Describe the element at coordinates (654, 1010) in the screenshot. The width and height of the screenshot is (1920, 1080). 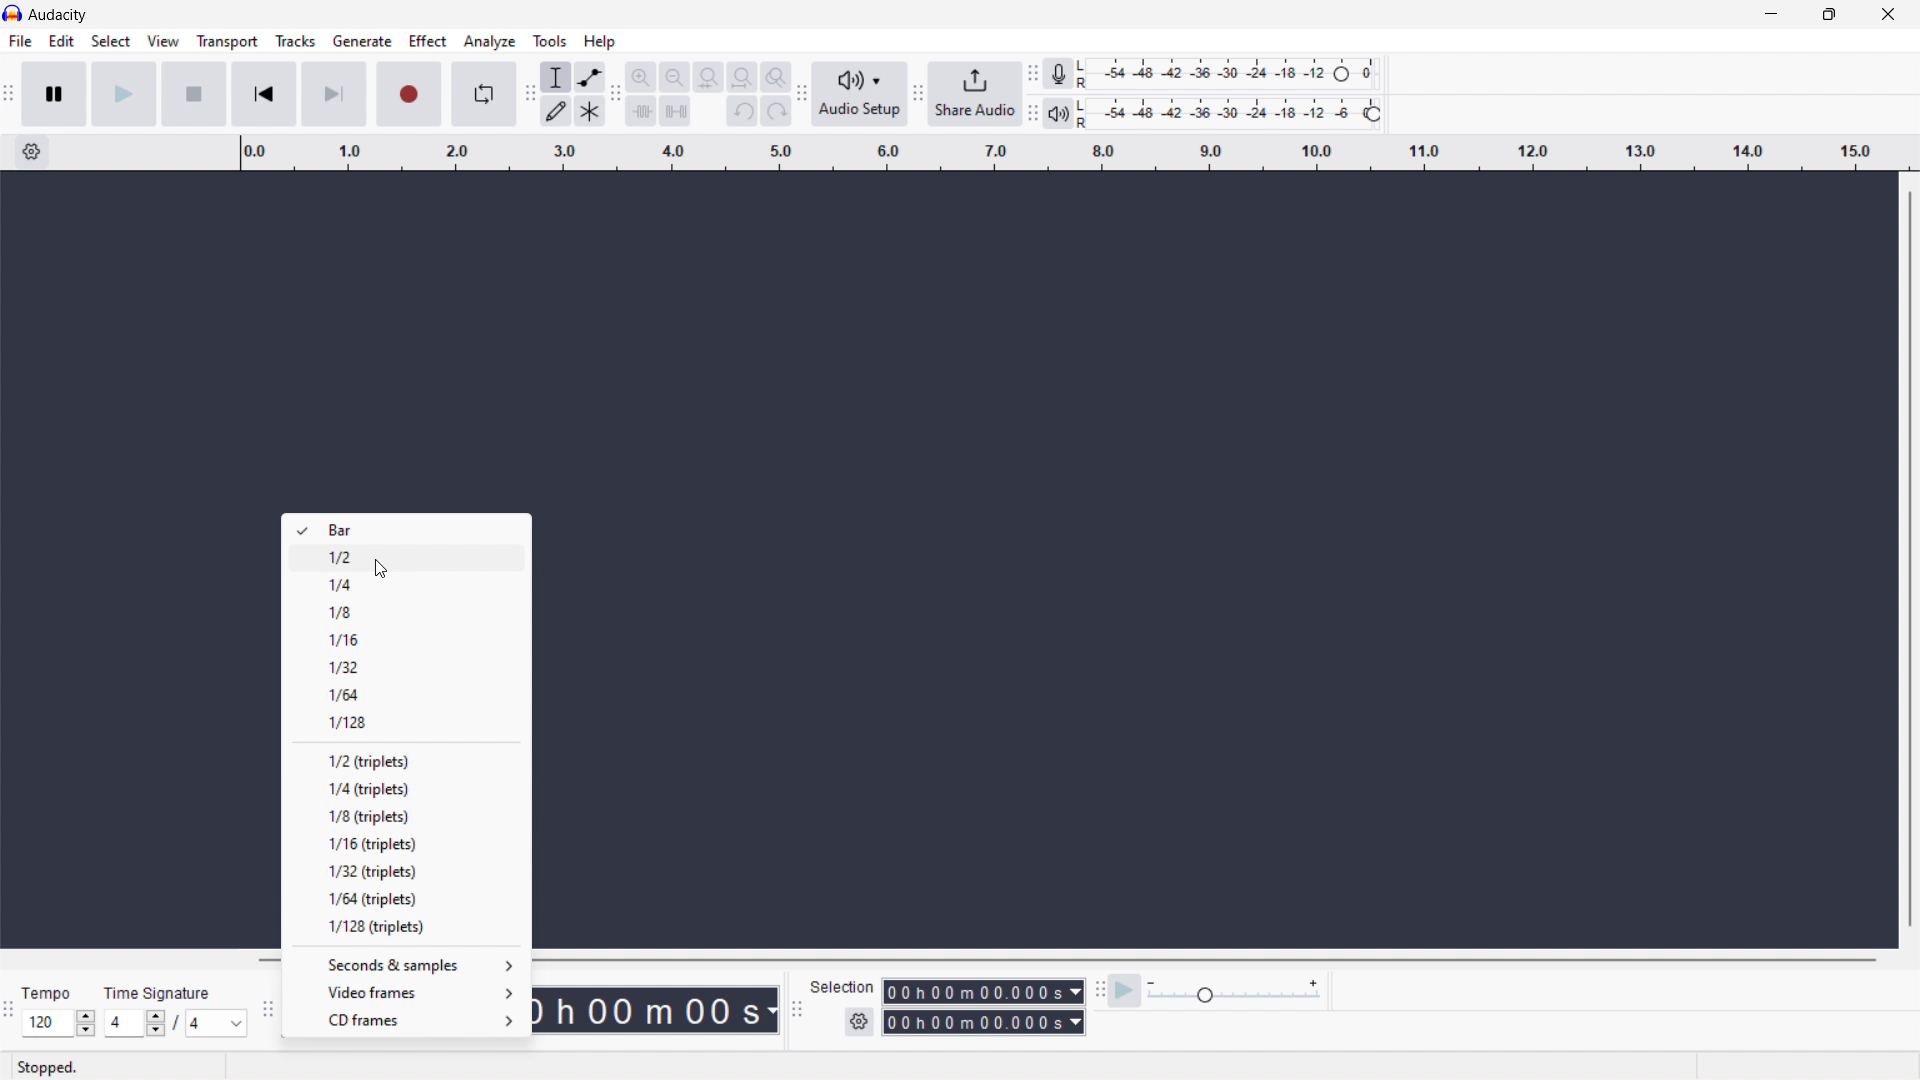
I see `time` at that location.